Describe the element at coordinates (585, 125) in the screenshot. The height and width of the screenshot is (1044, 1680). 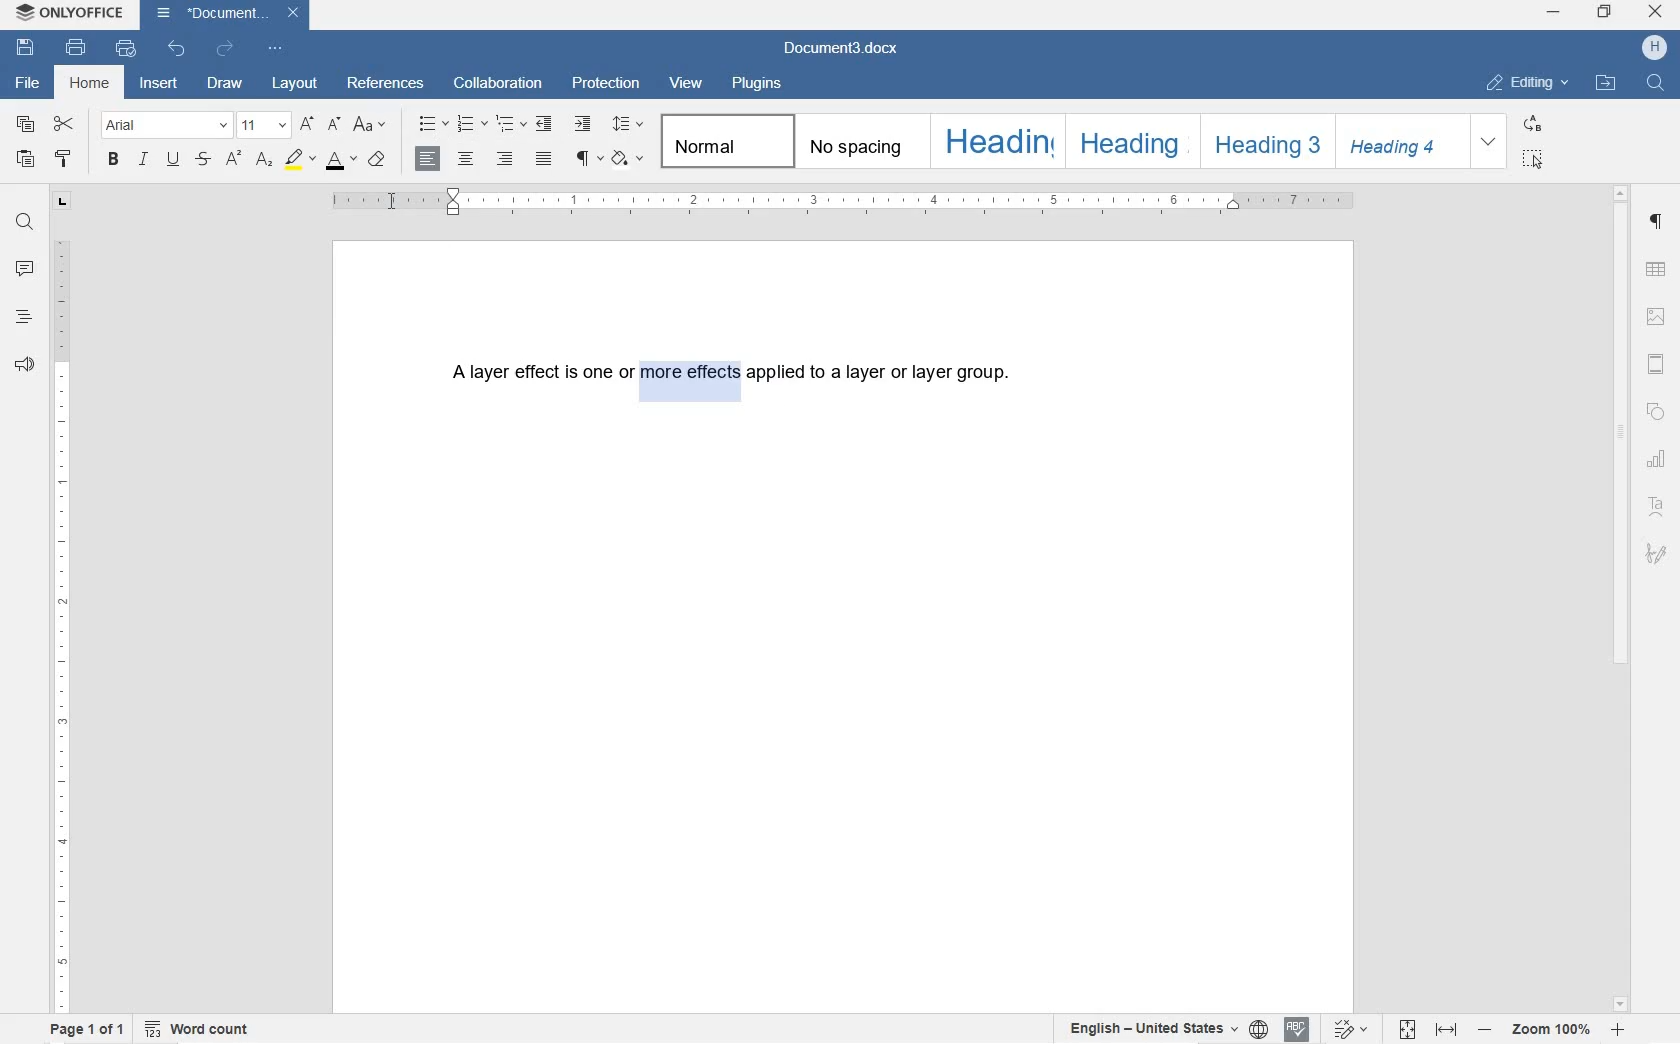
I see `INCREASE INDENT` at that location.